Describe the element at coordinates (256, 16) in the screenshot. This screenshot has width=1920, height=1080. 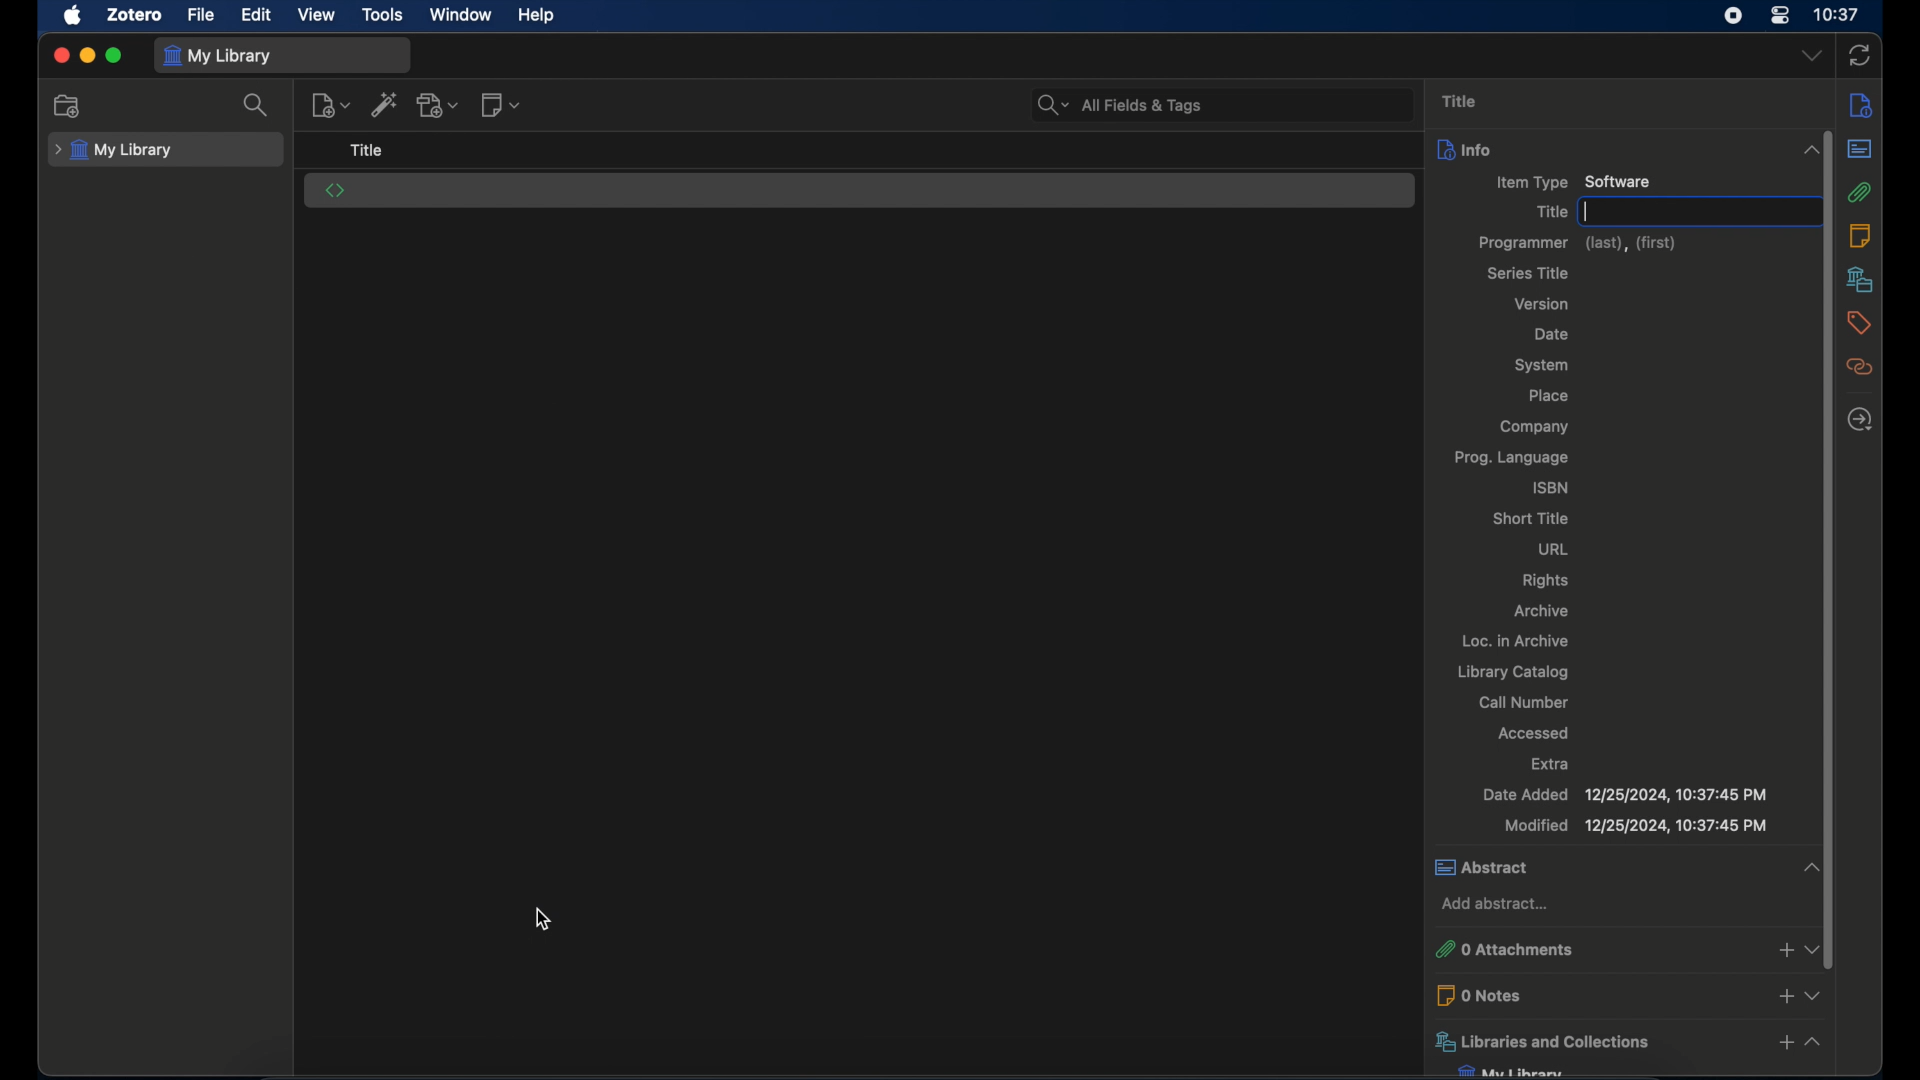
I see `edit` at that location.